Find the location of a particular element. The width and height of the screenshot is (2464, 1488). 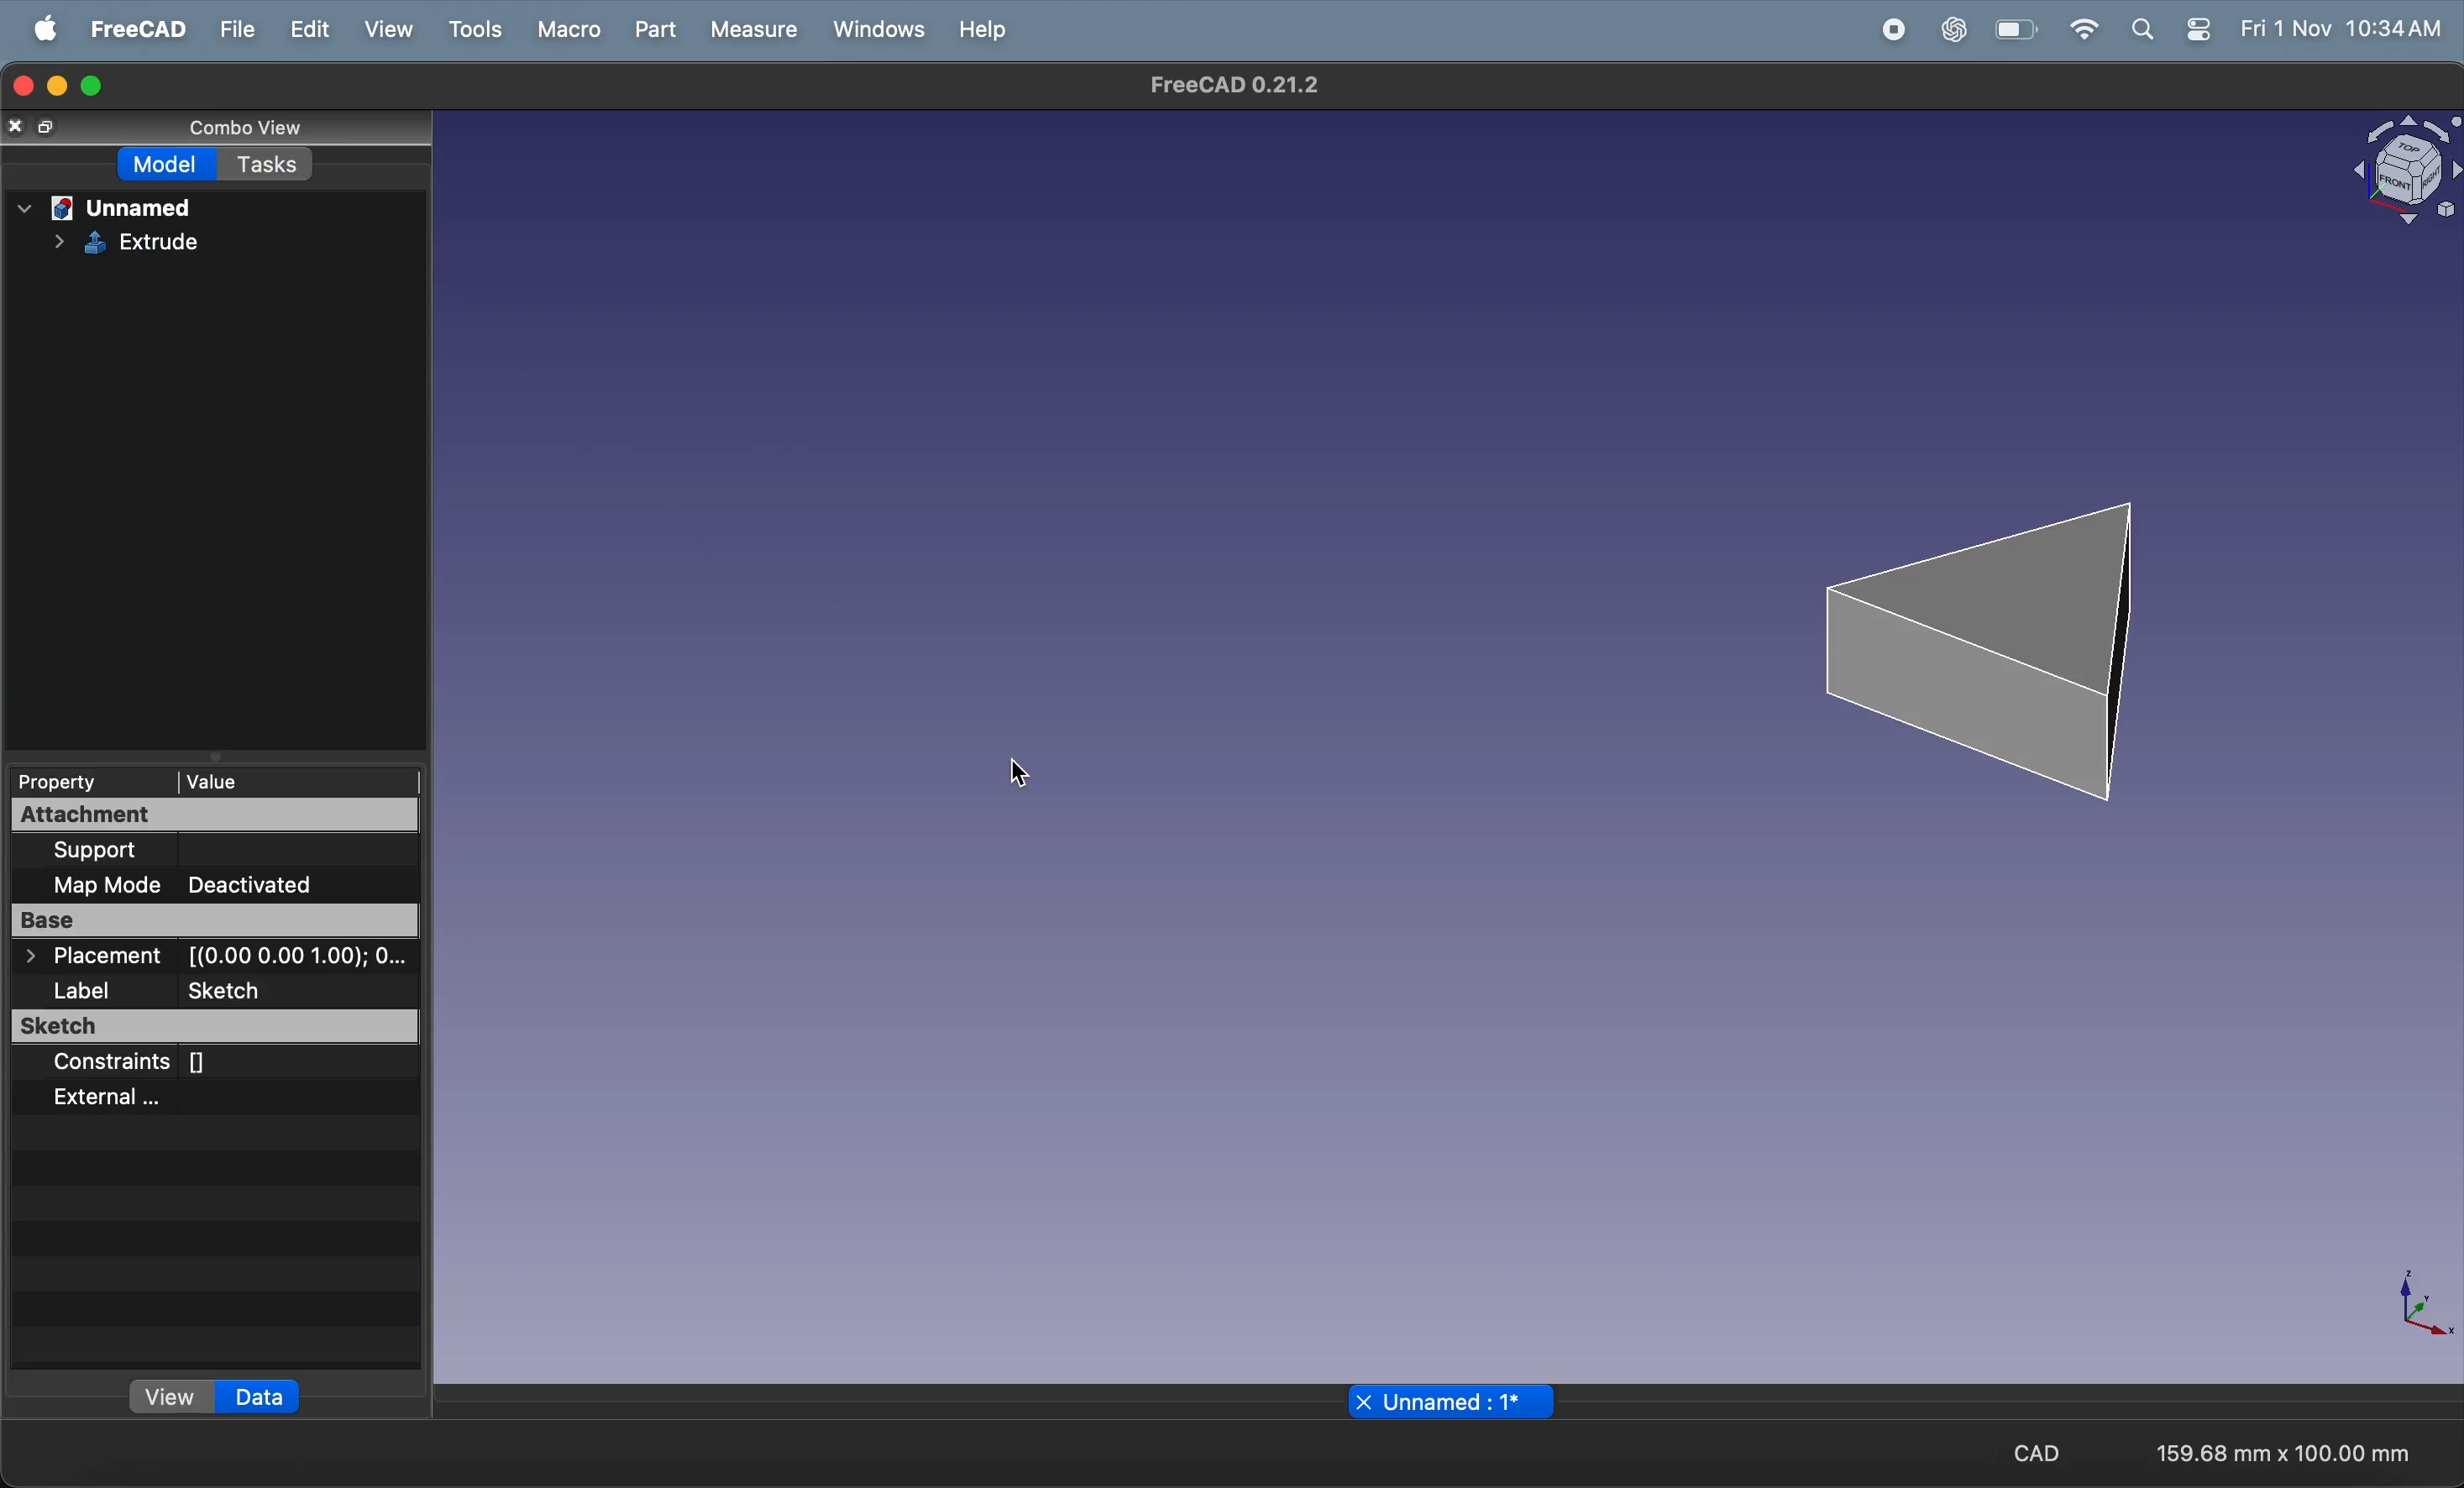

apple menu is located at coordinates (48, 28).